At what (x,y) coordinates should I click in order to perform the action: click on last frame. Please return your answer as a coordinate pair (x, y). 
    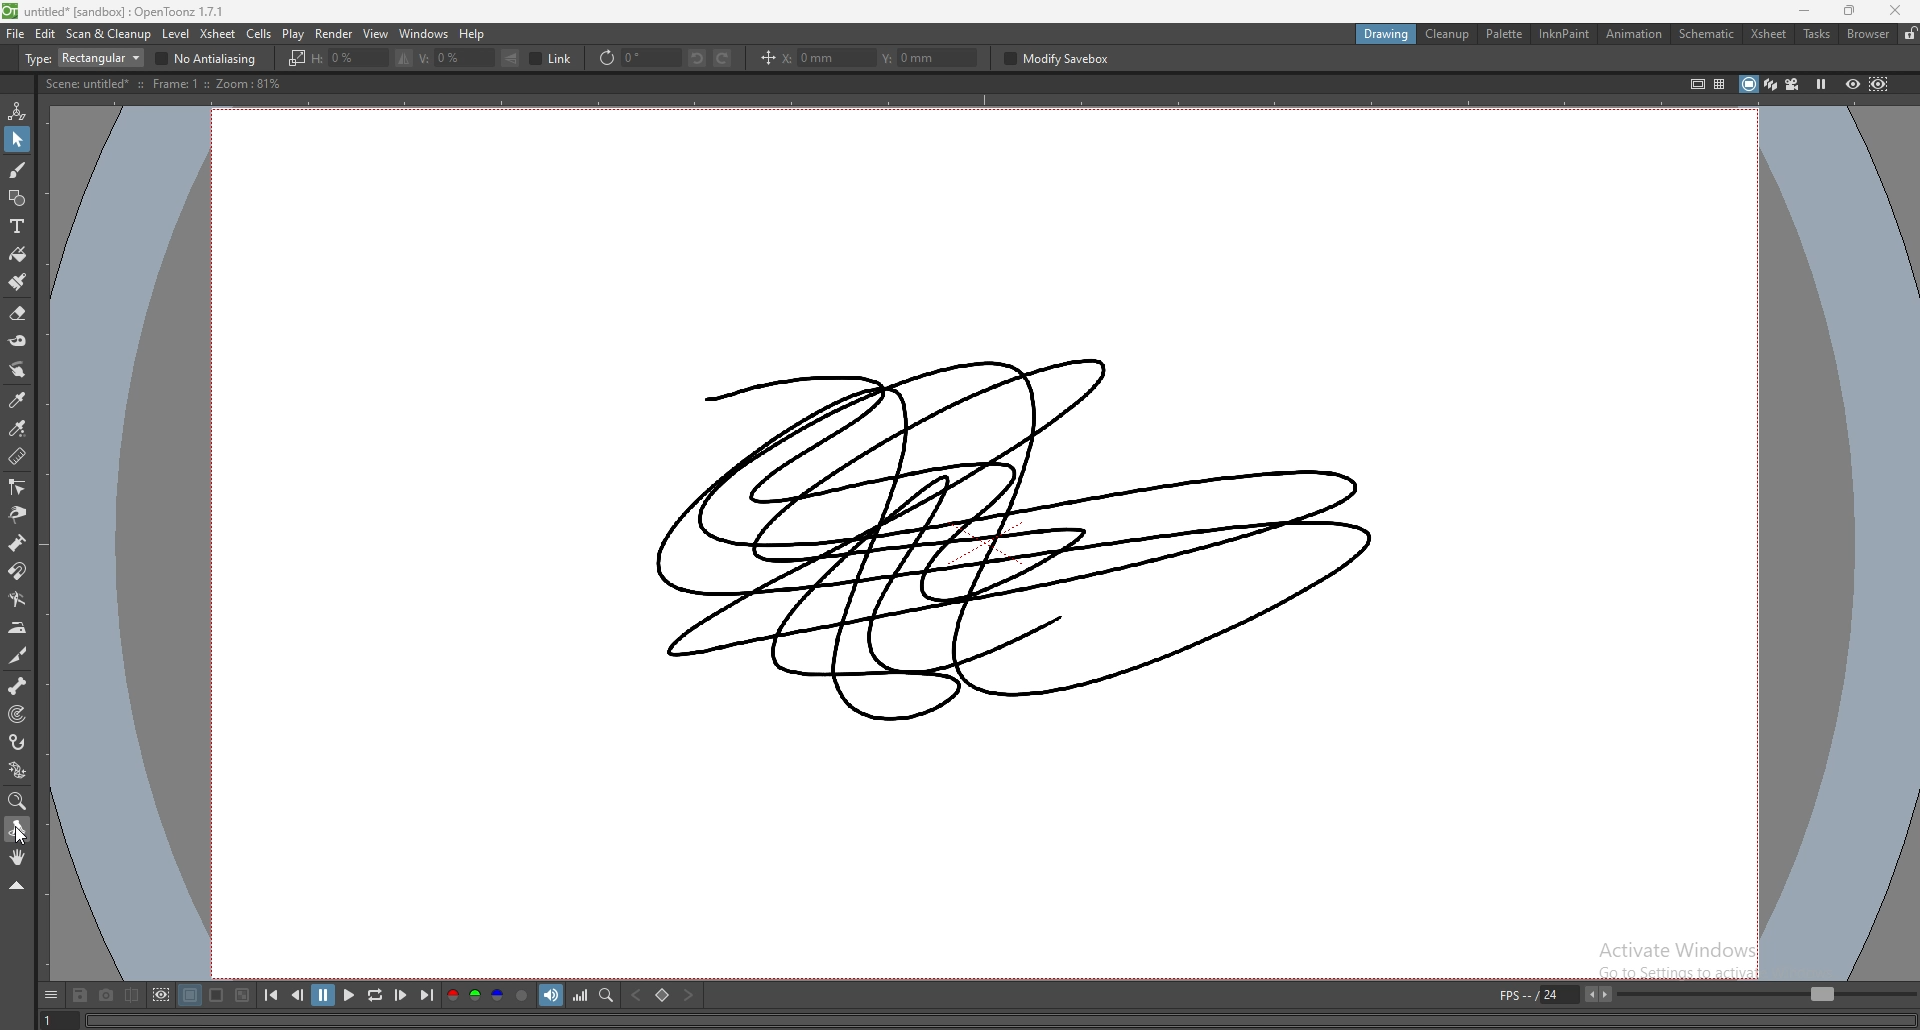
    Looking at the image, I should click on (425, 995).